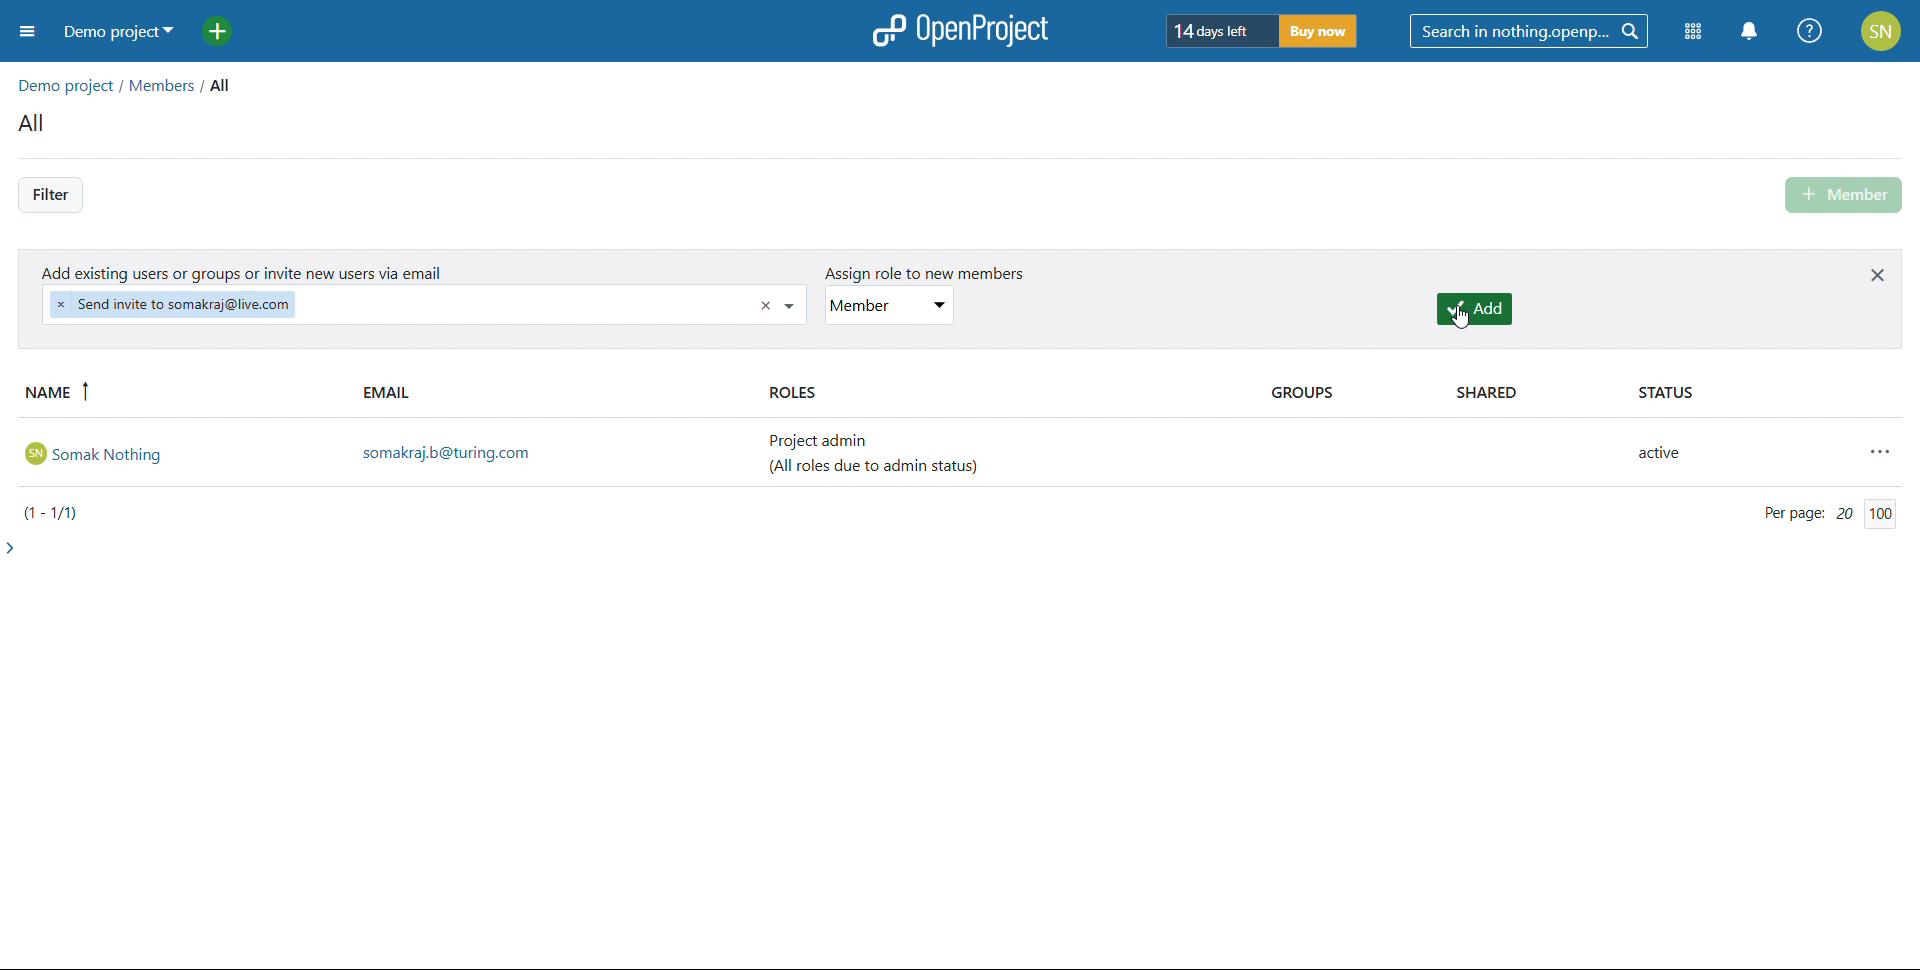 The image size is (1920, 970). Describe the element at coordinates (57, 512) in the screenshot. I see `(1-1/1)` at that location.